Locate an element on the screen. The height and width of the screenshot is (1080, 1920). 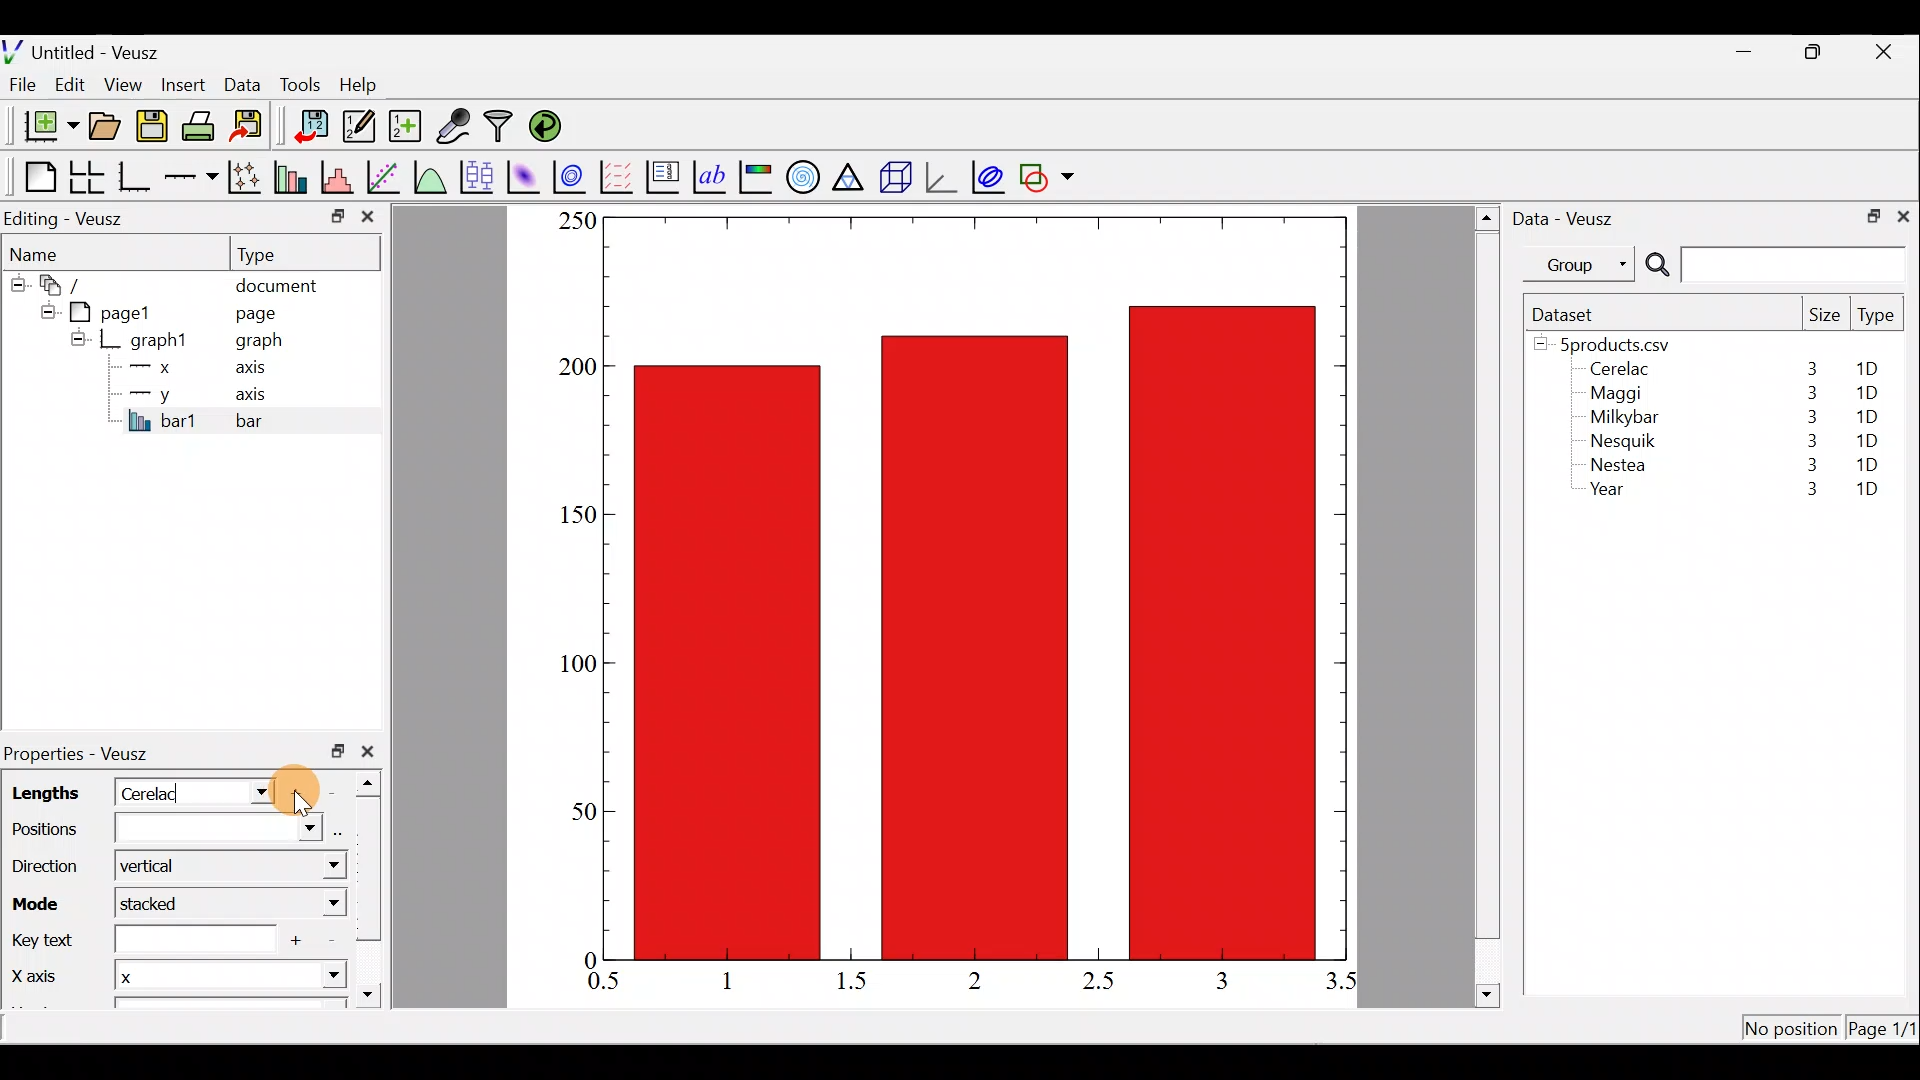
hide is located at coordinates (16, 281).